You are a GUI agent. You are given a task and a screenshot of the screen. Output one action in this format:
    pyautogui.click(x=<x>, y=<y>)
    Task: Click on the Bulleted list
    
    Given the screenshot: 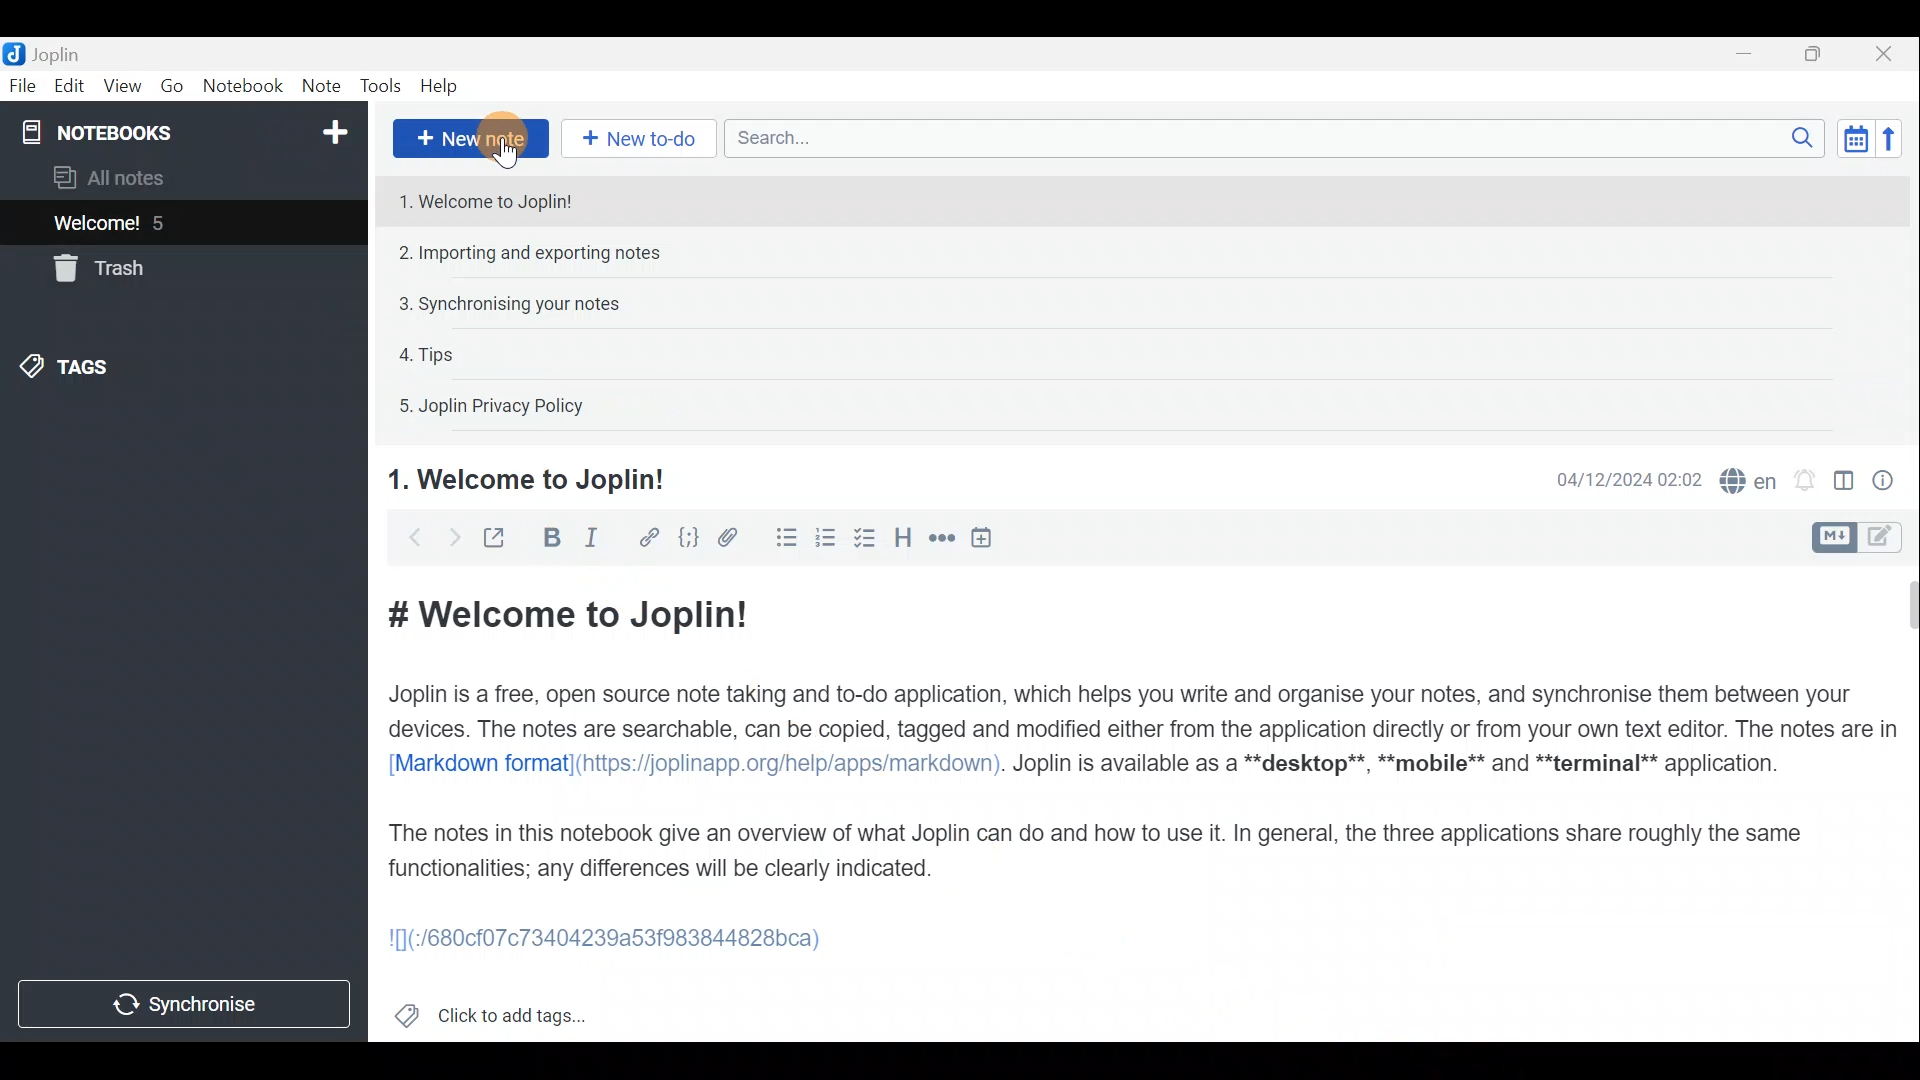 What is the action you would take?
    pyautogui.click(x=785, y=538)
    